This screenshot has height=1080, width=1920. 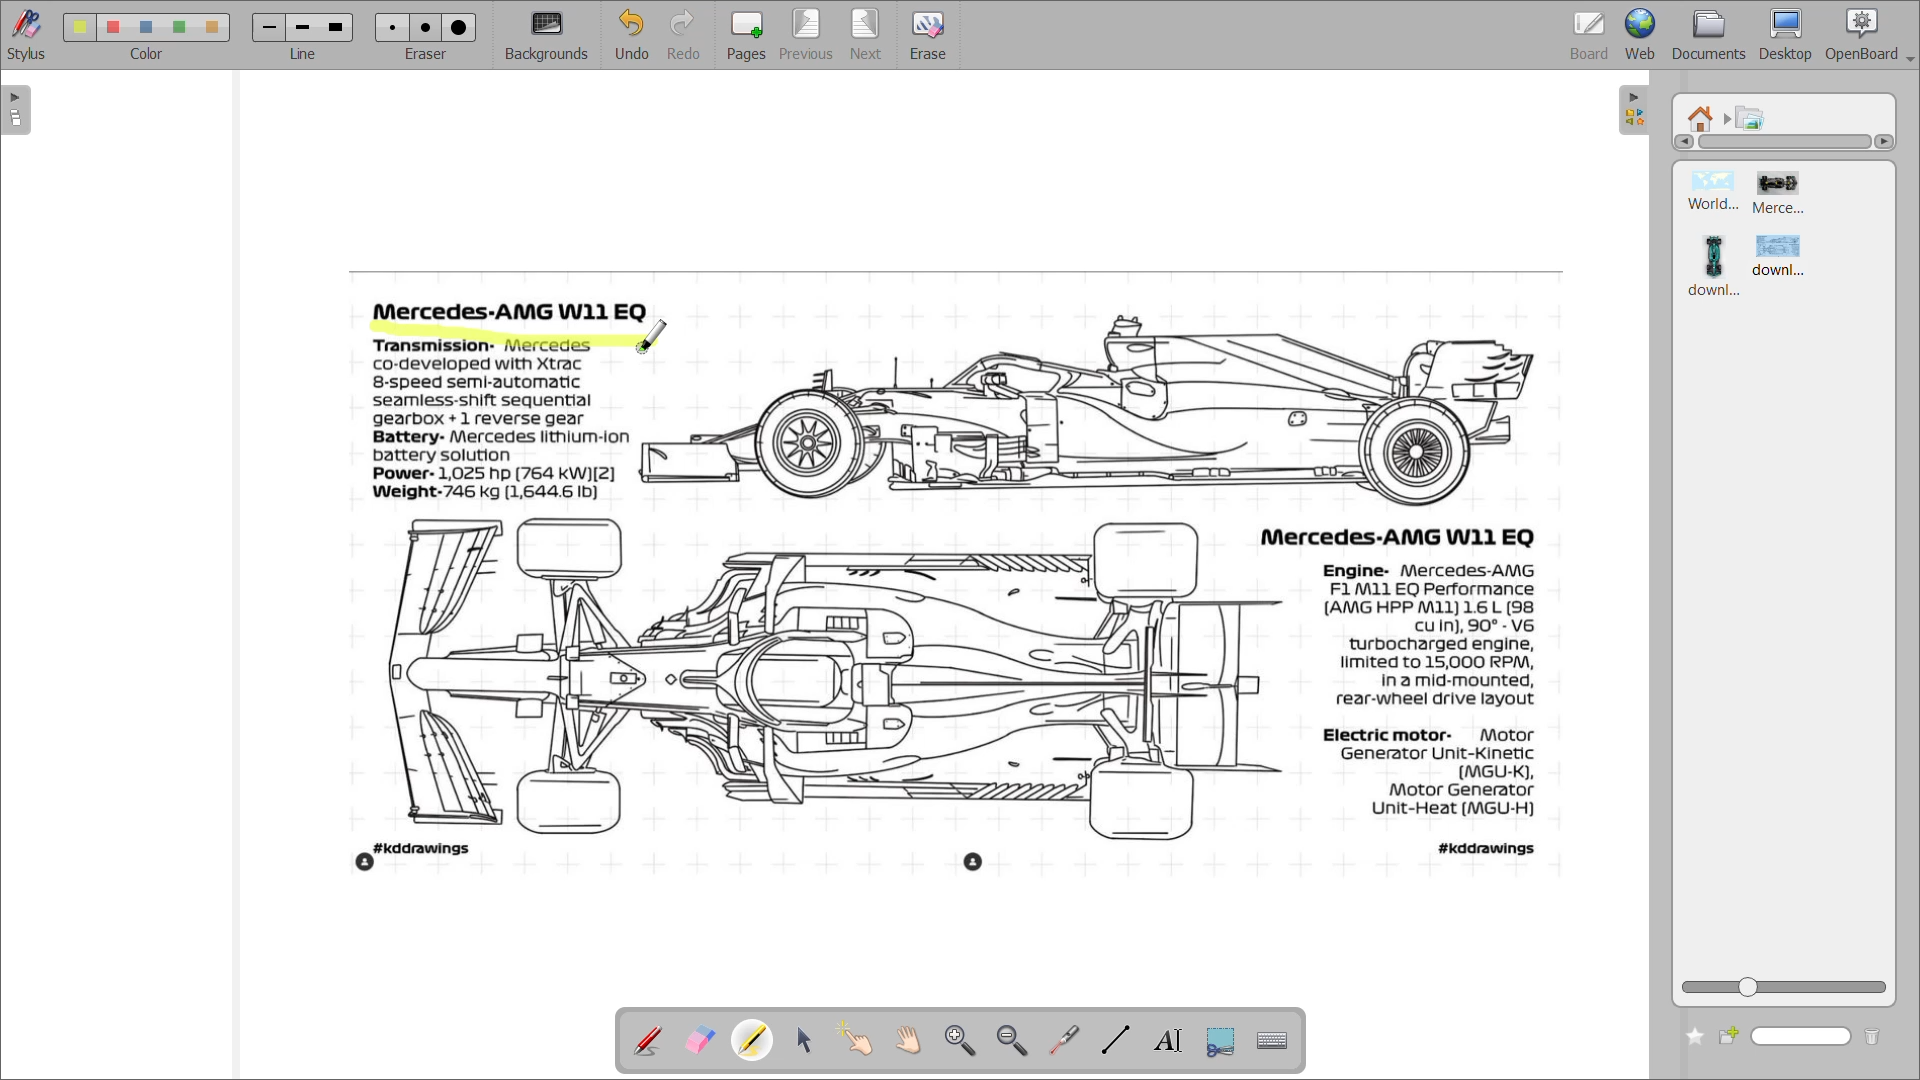 I want to click on zoom out, so click(x=1012, y=1041).